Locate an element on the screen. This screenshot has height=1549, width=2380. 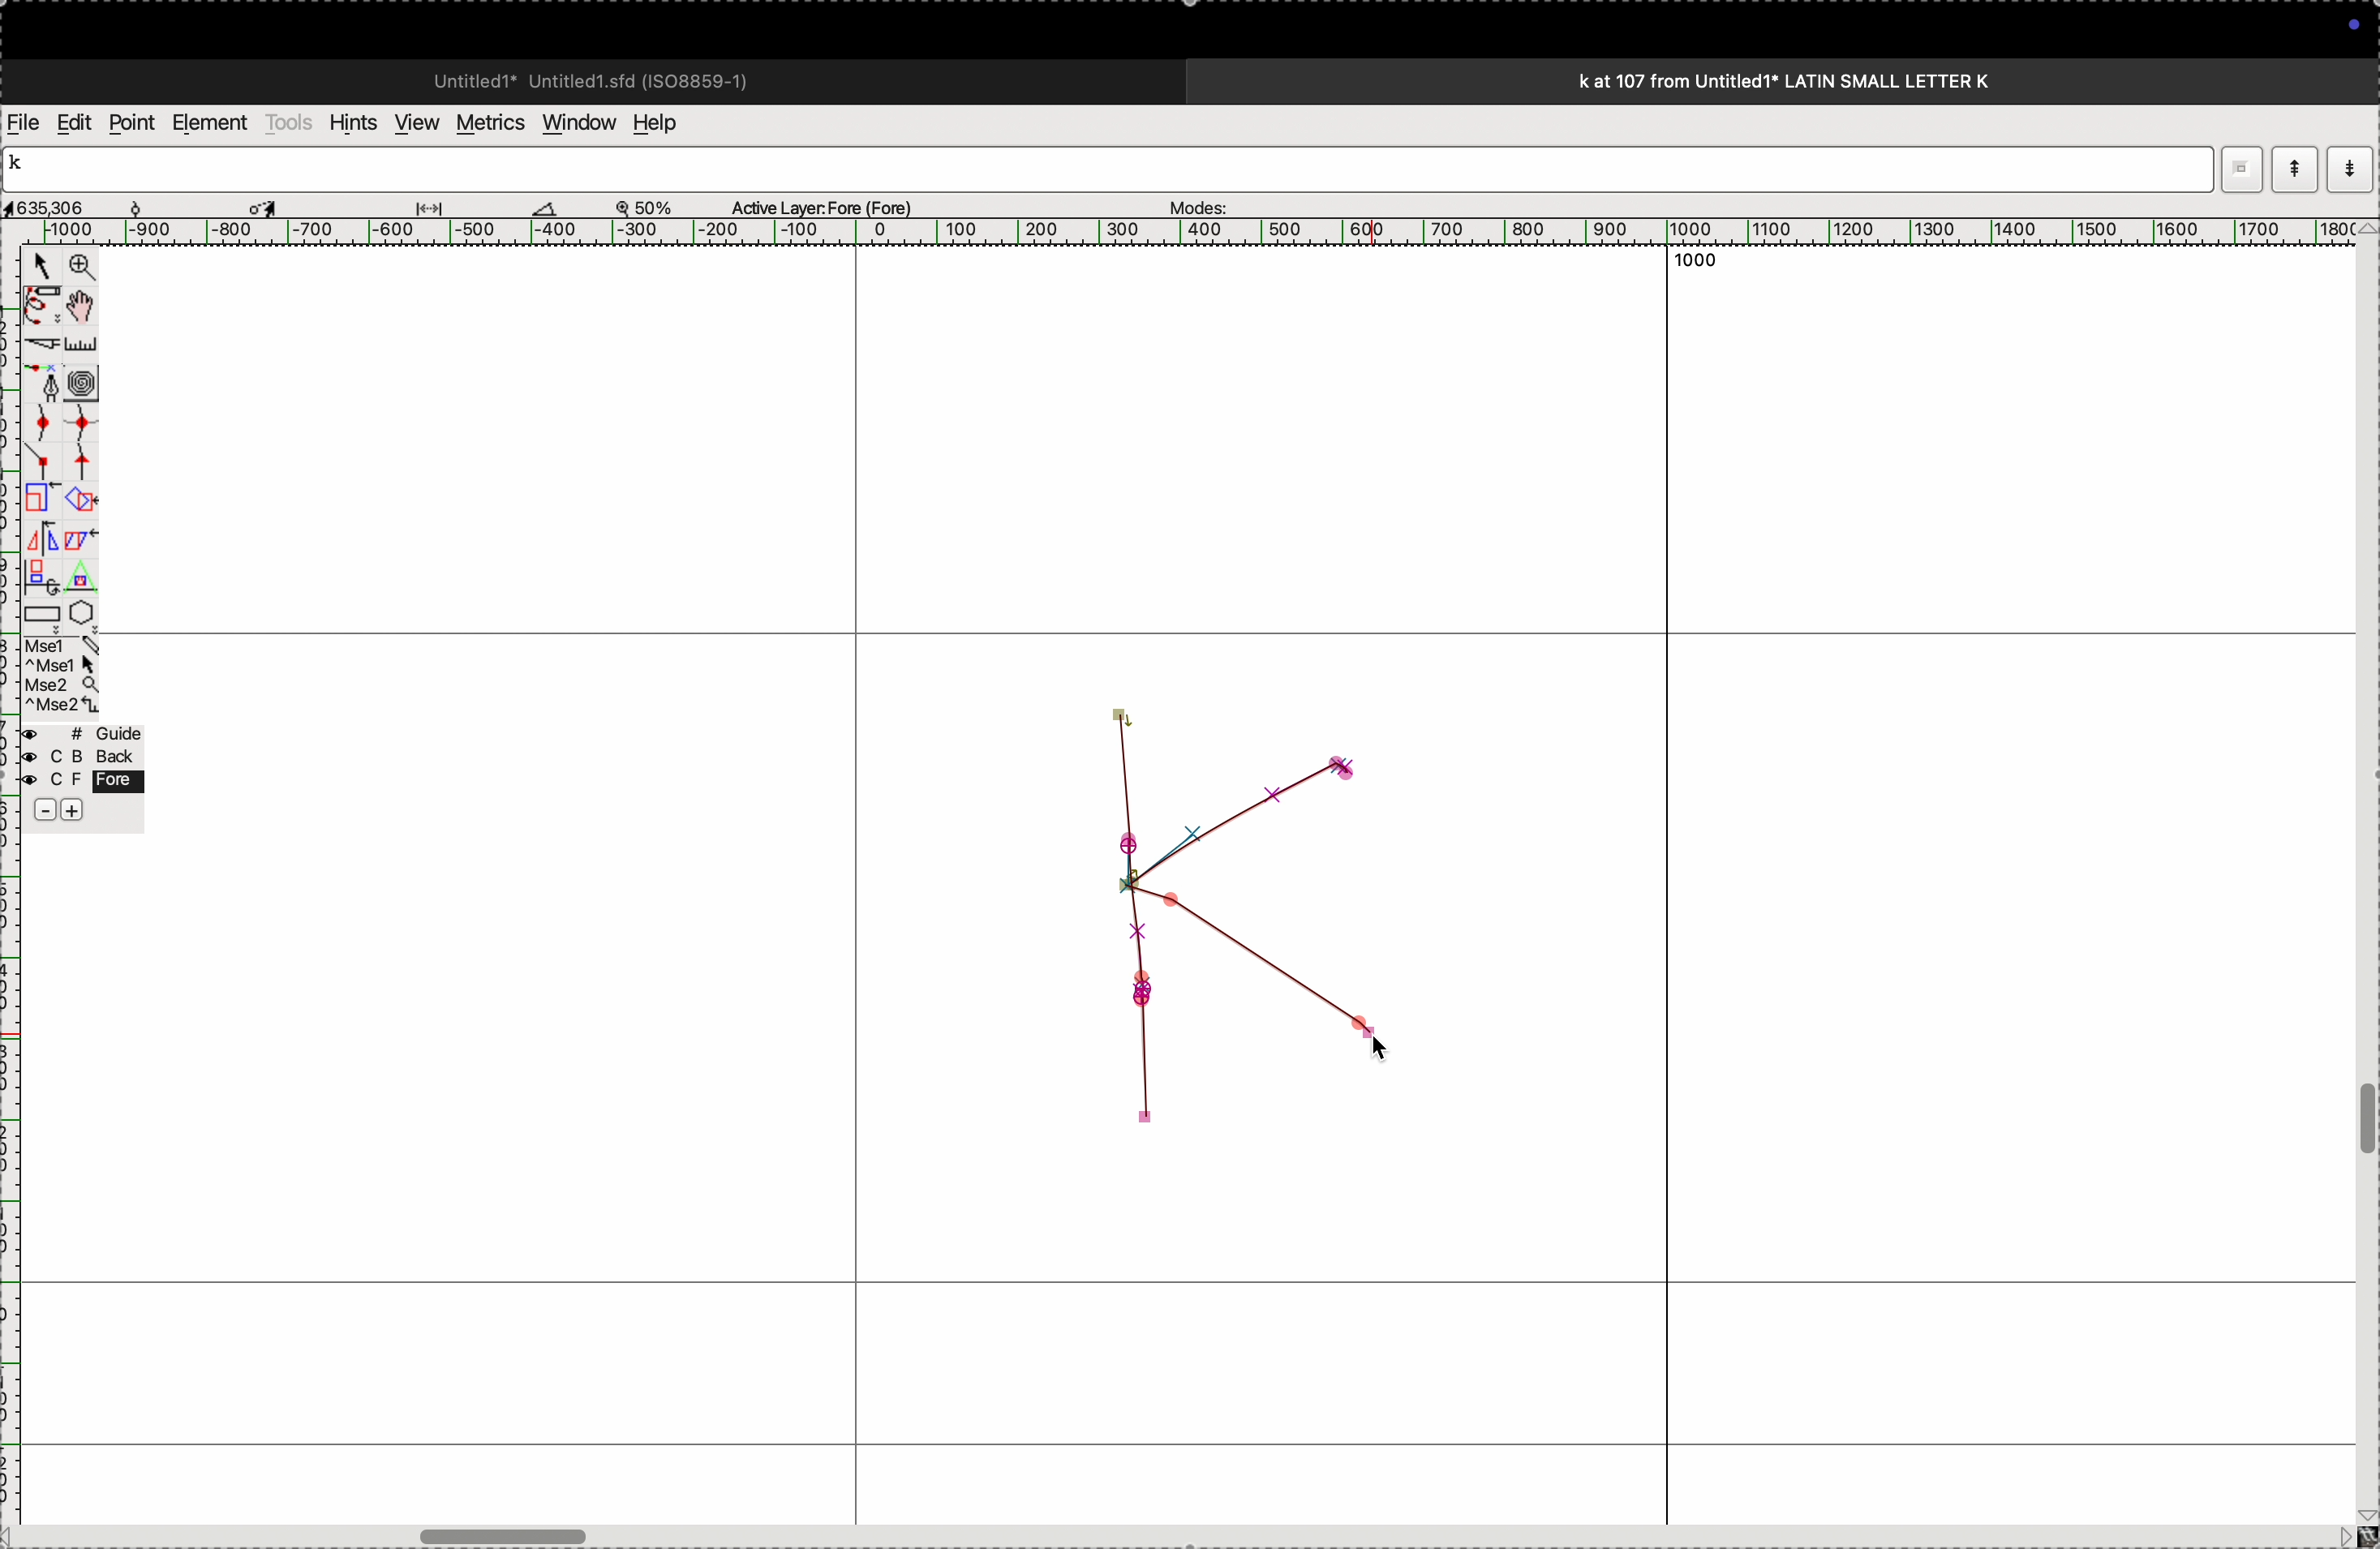
scale is located at coordinates (85, 344).